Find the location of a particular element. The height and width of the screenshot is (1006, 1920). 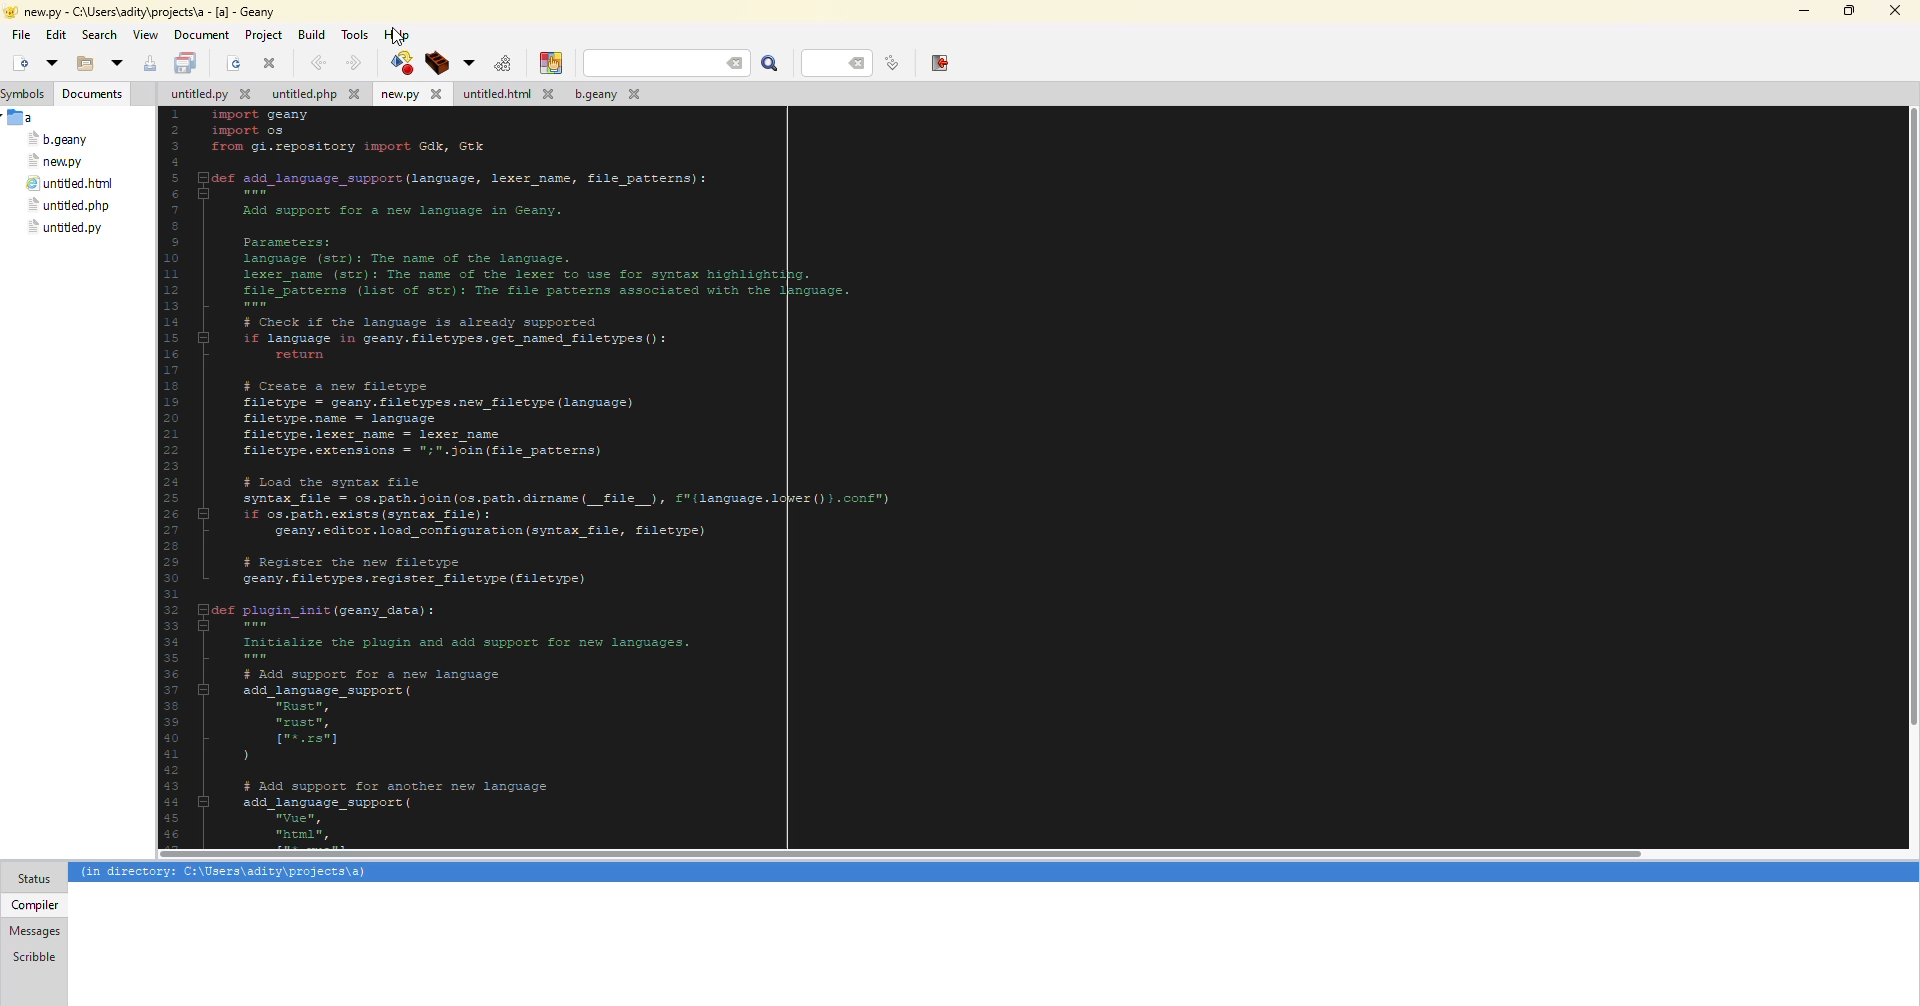

code is located at coordinates (651, 474).